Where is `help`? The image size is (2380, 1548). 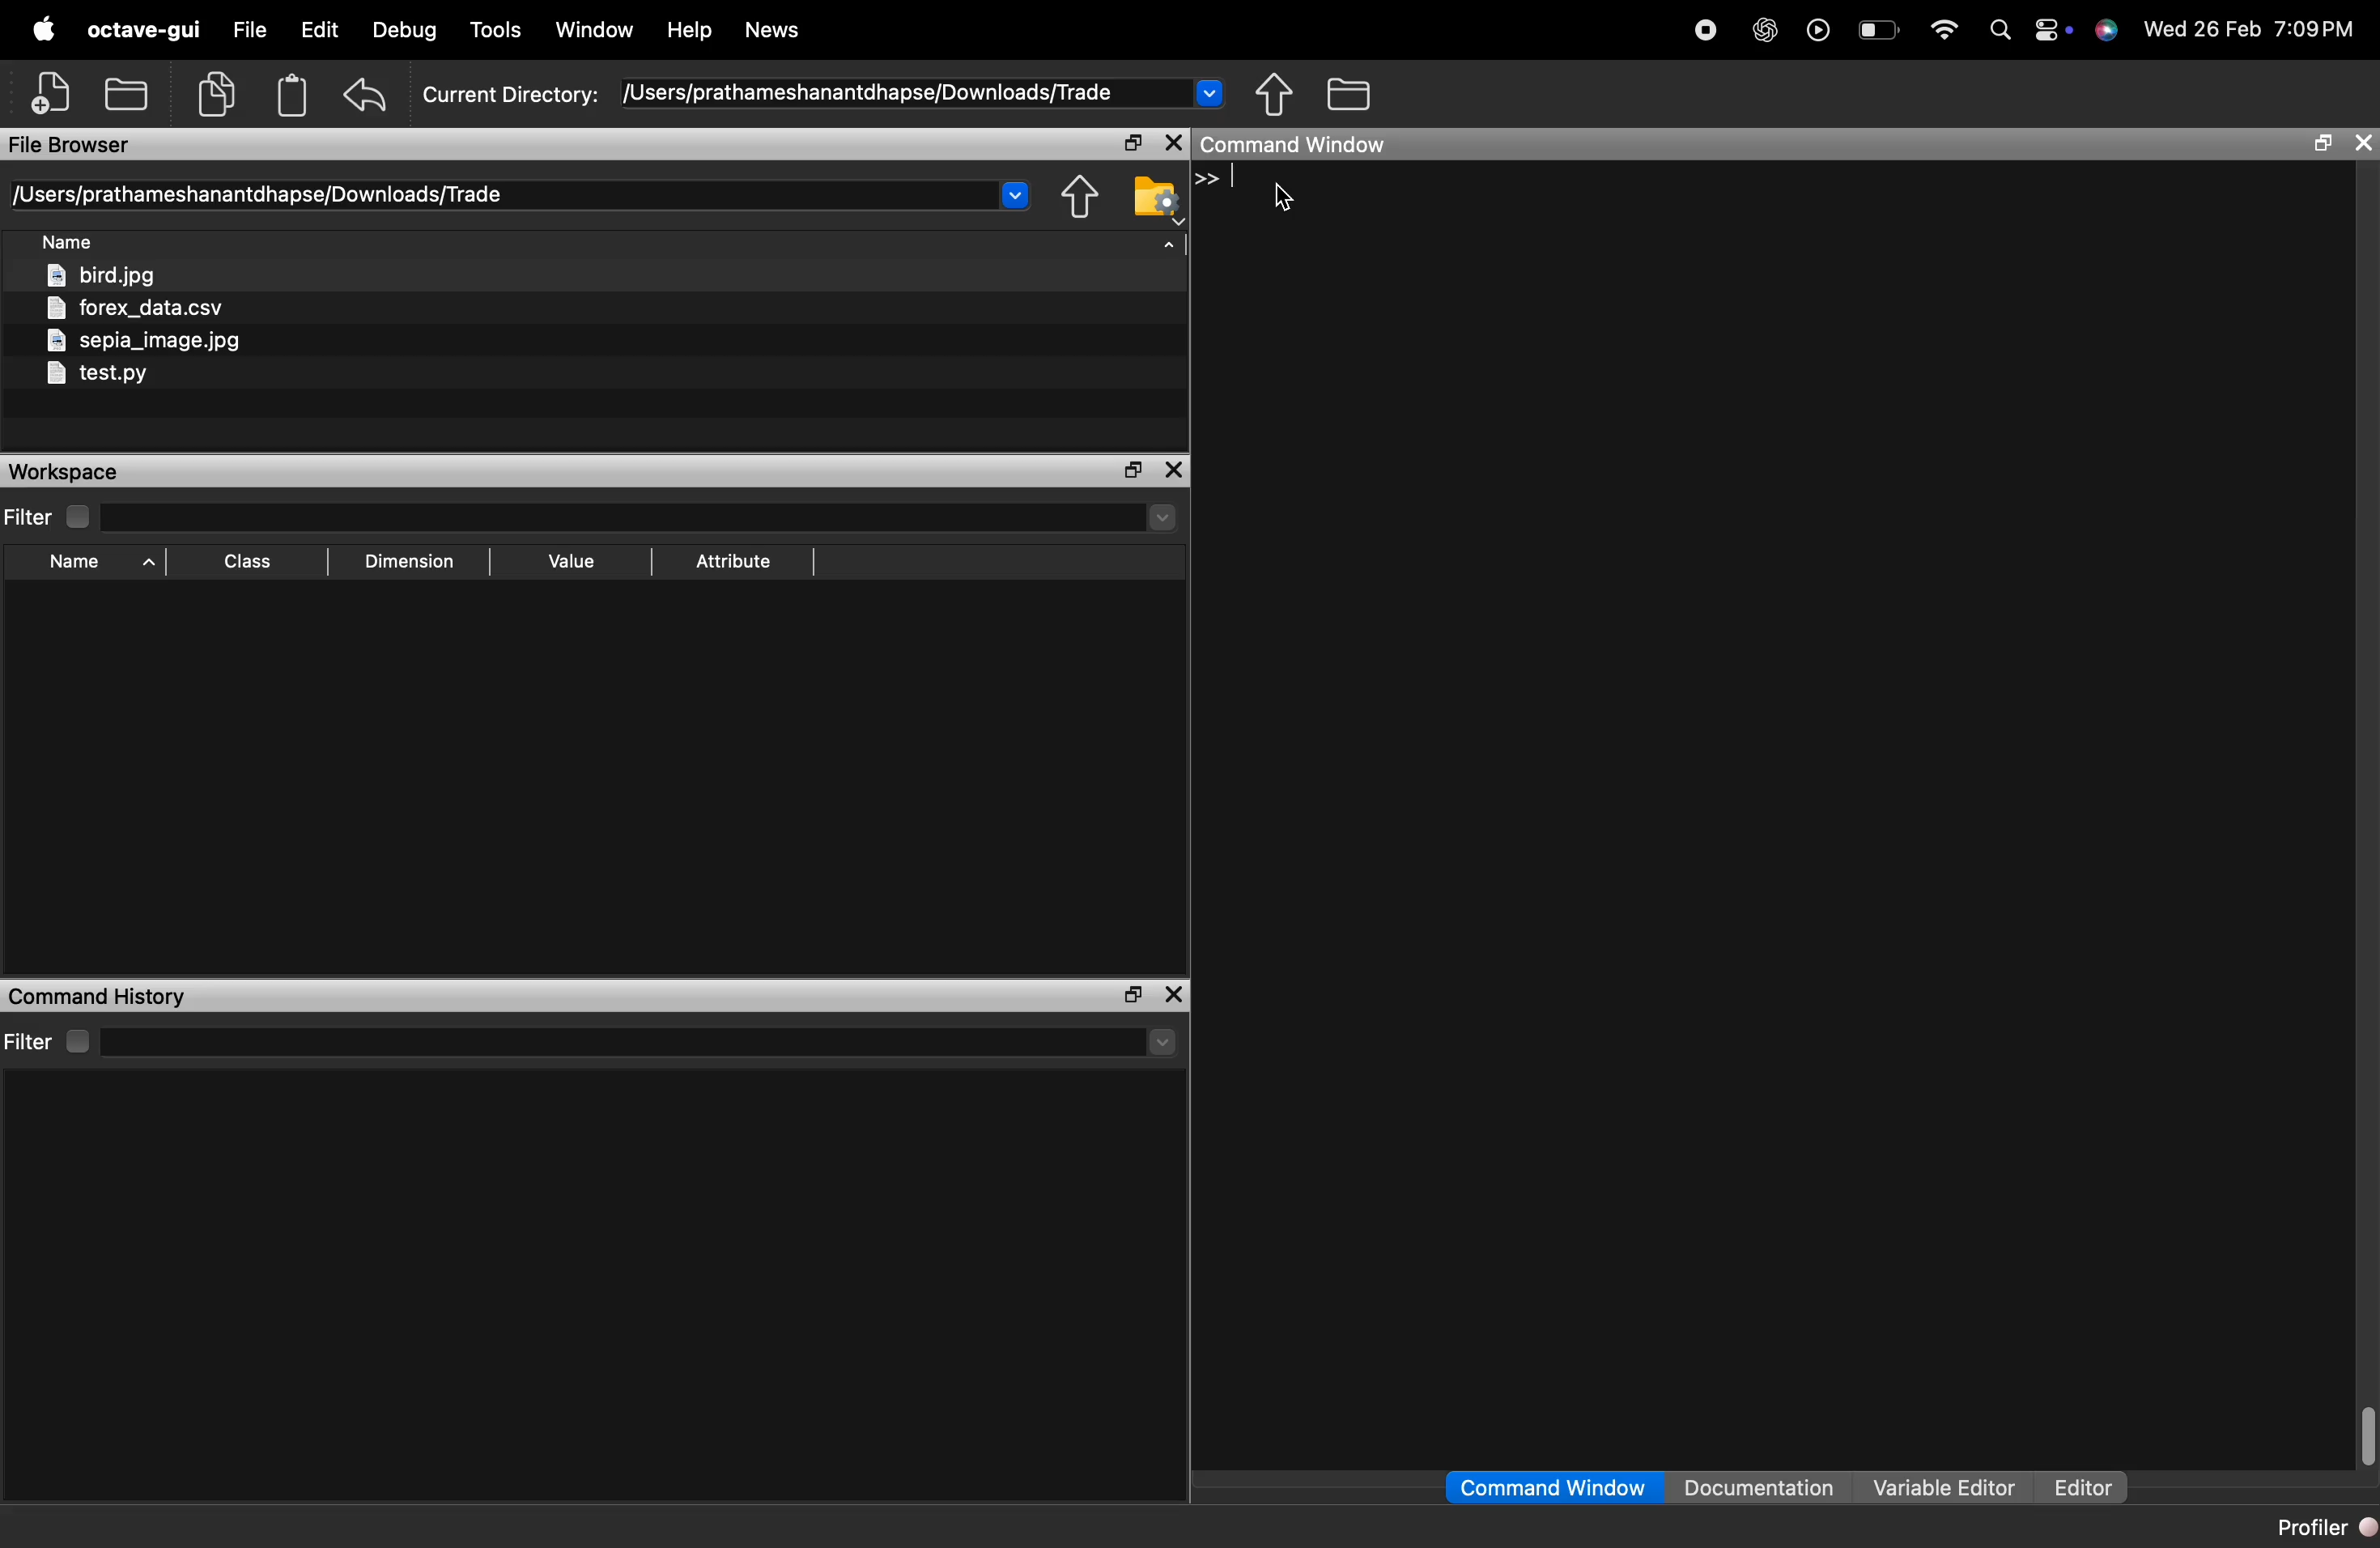
help is located at coordinates (691, 32).